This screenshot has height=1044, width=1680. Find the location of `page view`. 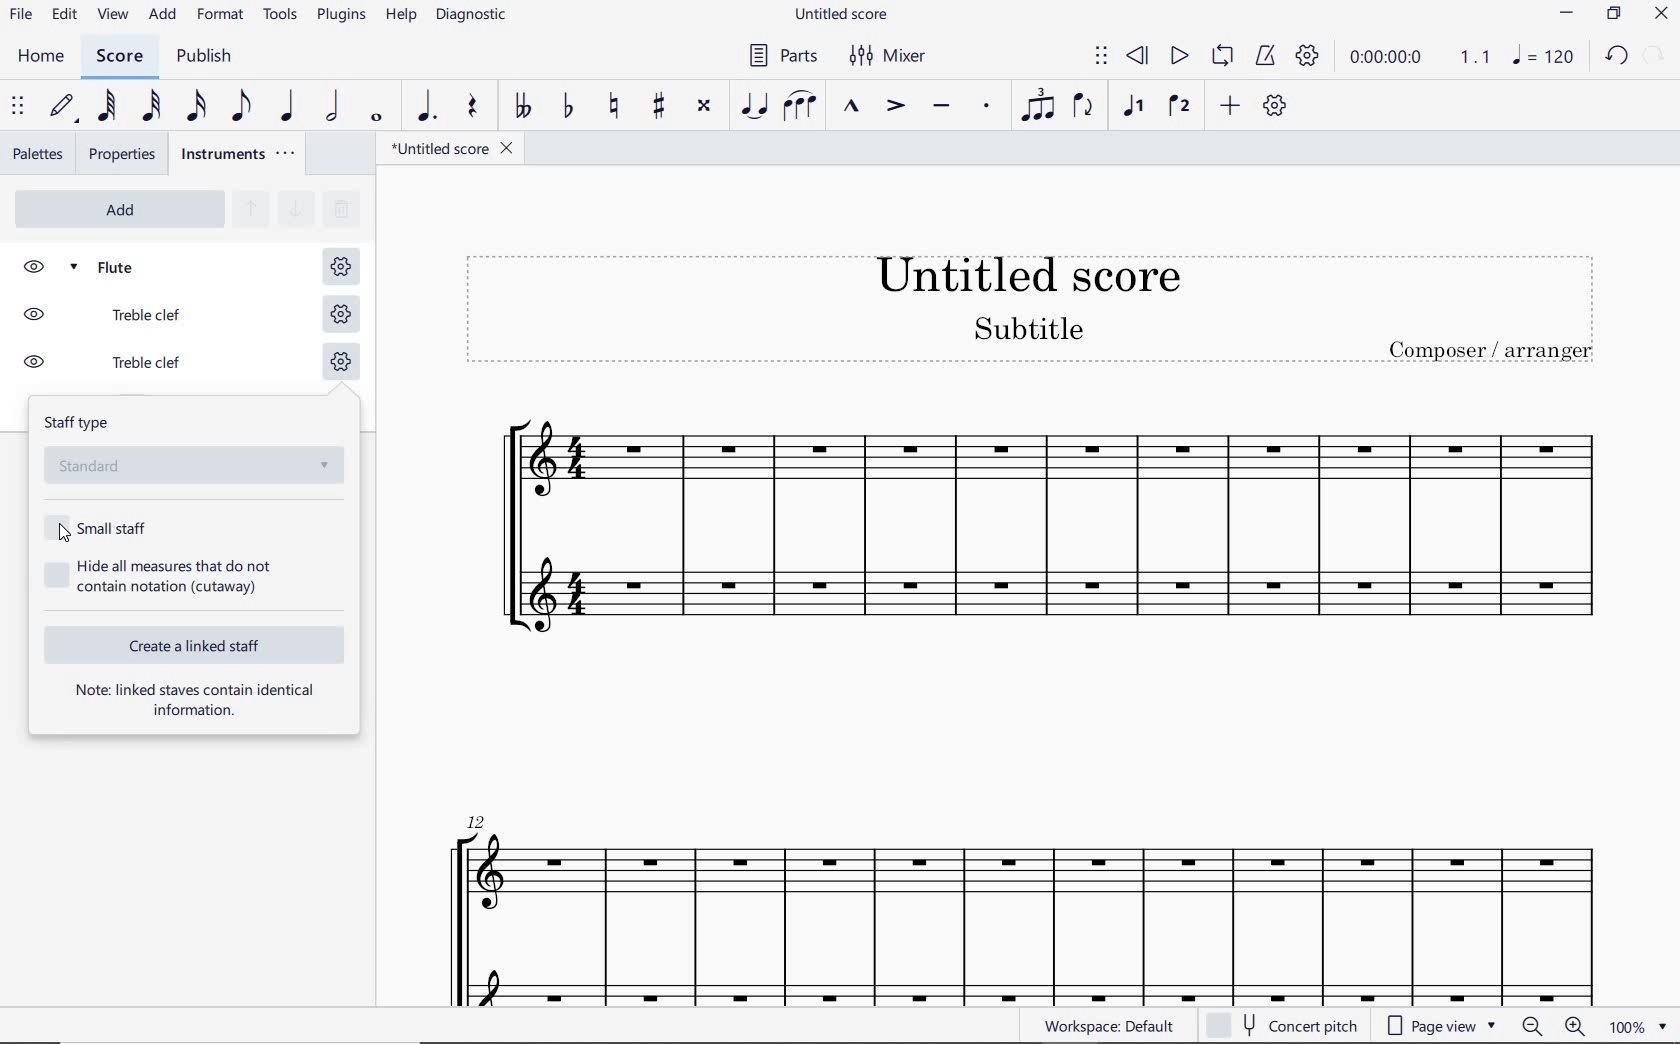

page view is located at coordinates (1439, 1024).